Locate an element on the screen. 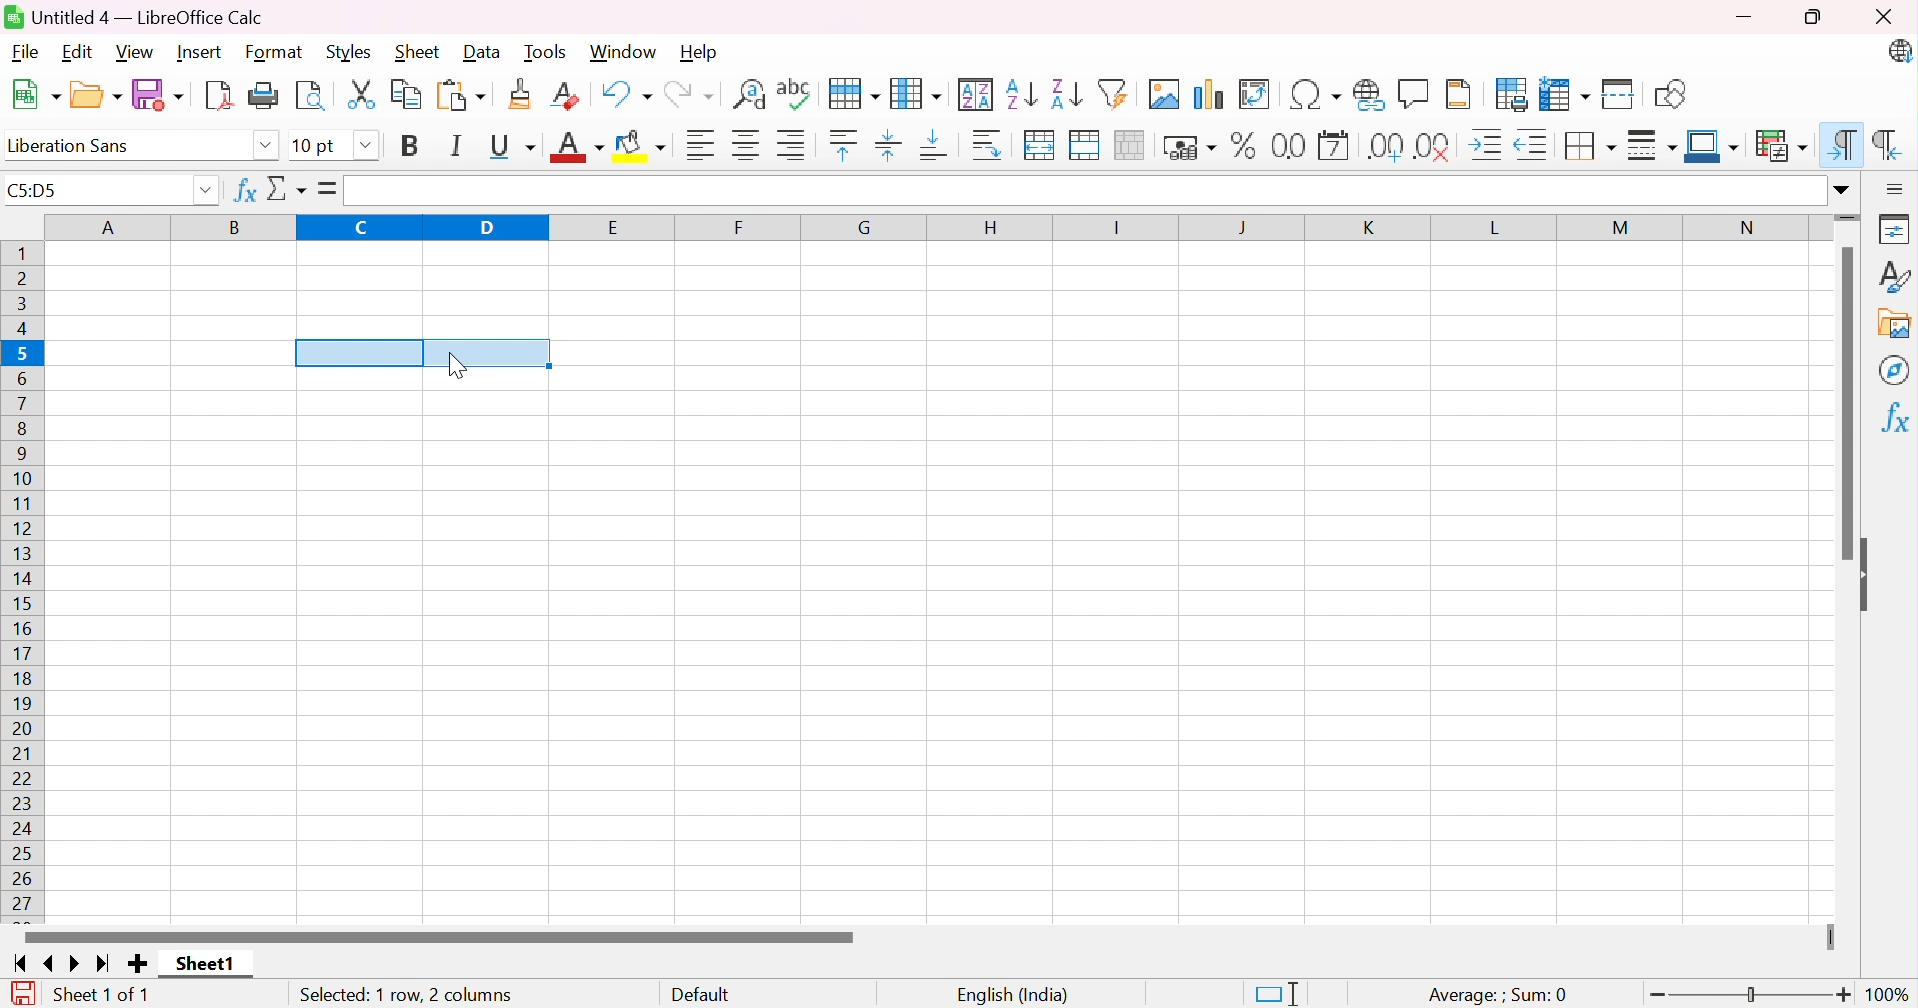 Image resolution: width=1918 pixels, height=1008 pixels. Drop Down is located at coordinates (365, 143).